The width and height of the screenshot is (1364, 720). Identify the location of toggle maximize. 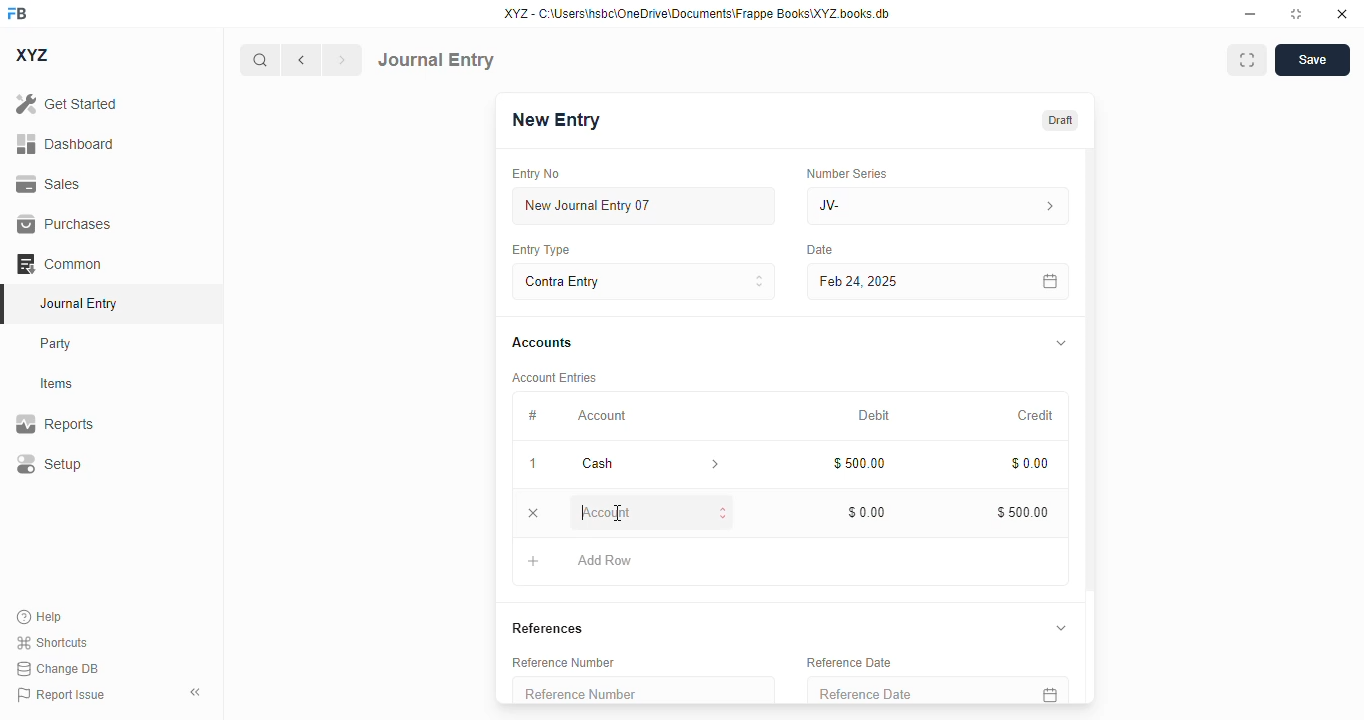
(1296, 14).